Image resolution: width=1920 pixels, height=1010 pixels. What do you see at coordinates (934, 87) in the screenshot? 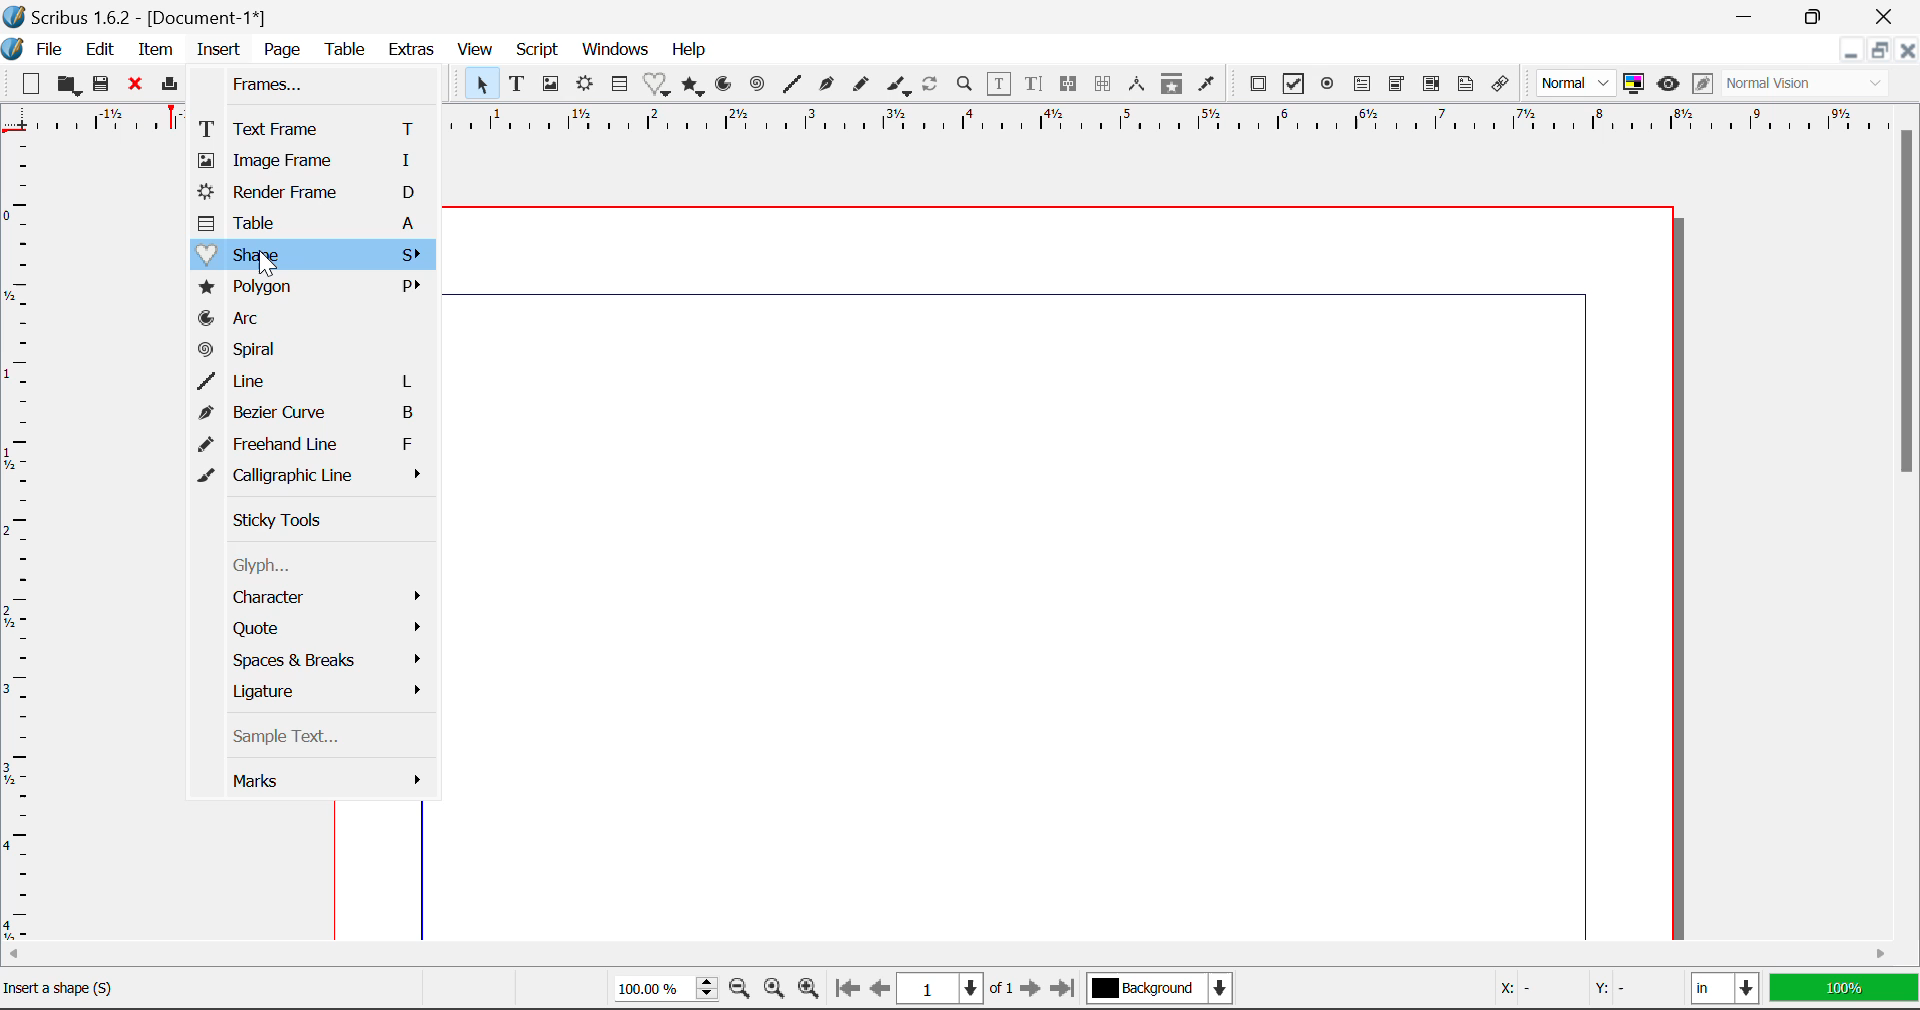
I see `Refresh` at bounding box center [934, 87].